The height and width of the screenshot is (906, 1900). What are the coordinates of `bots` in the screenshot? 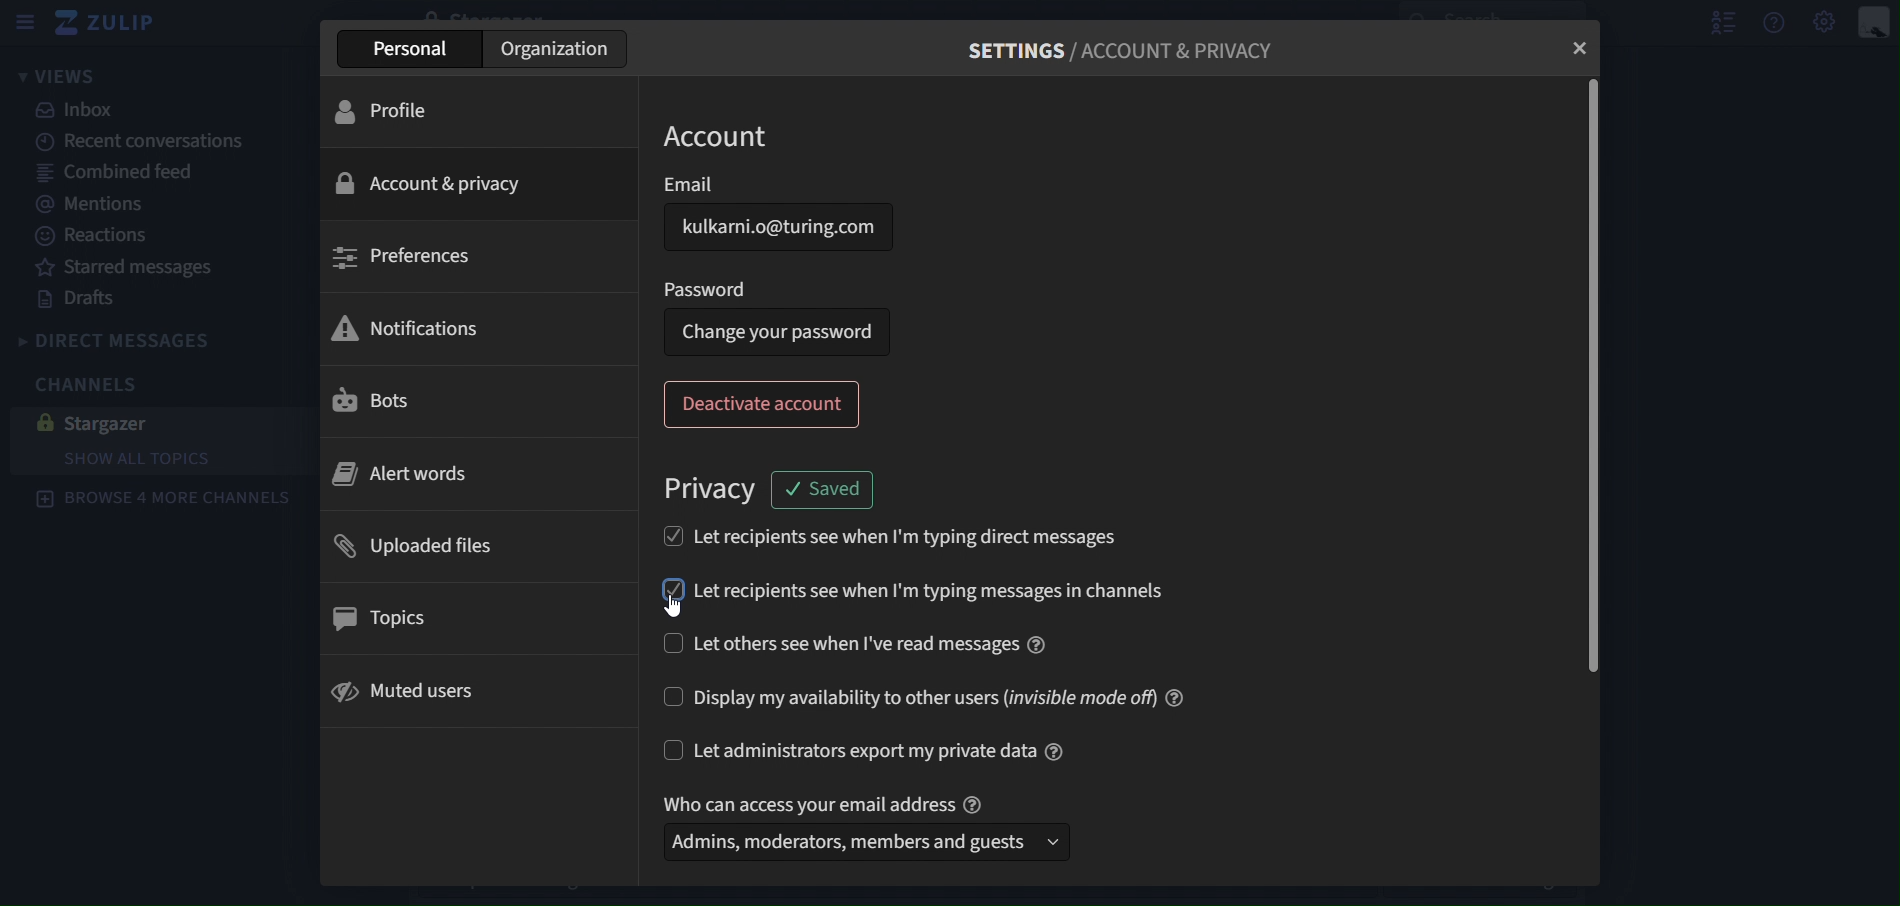 It's located at (370, 399).